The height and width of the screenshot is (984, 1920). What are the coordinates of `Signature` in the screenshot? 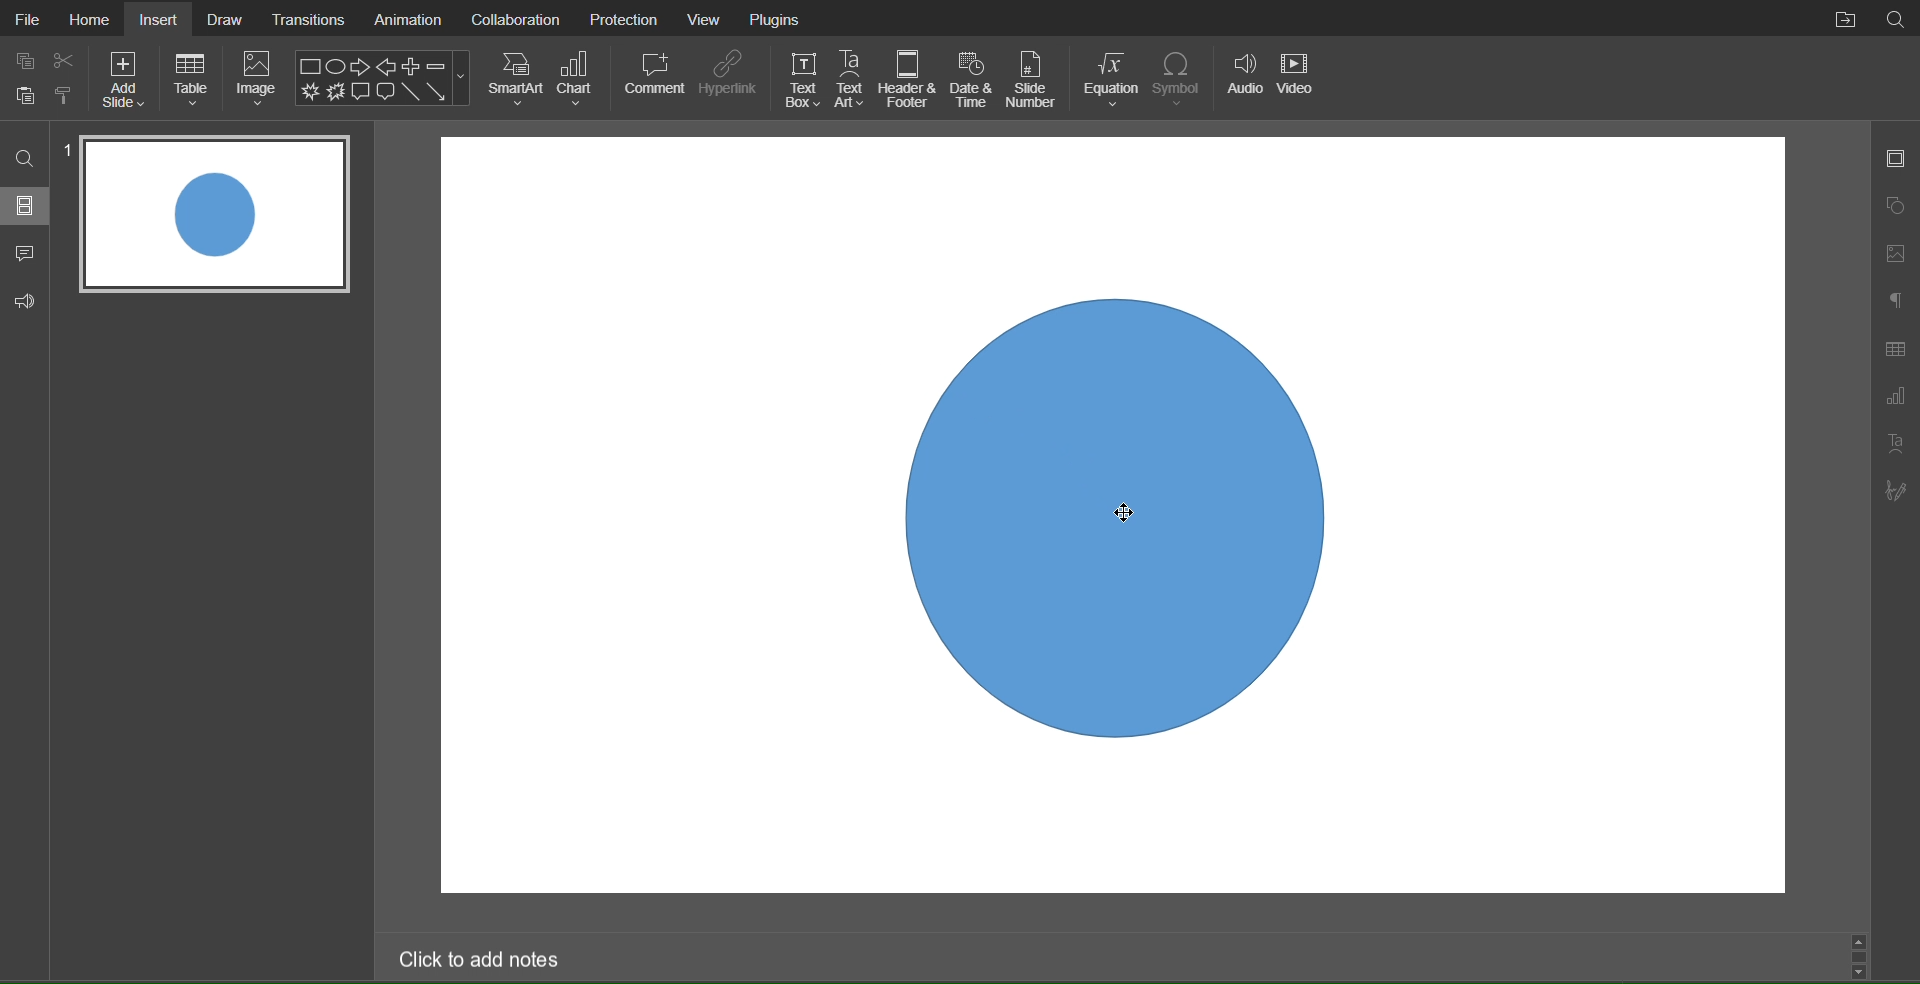 It's located at (1896, 495).